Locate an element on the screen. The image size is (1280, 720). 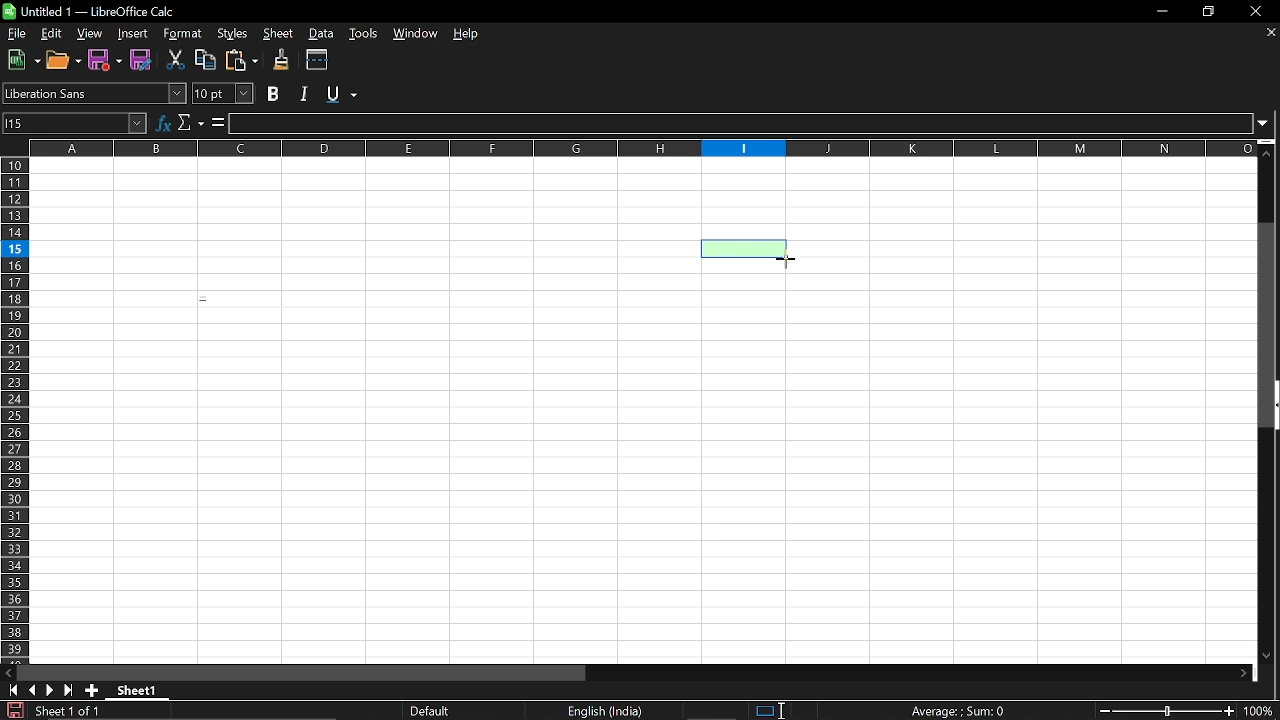
Copy is located at coordinates (206, 61).